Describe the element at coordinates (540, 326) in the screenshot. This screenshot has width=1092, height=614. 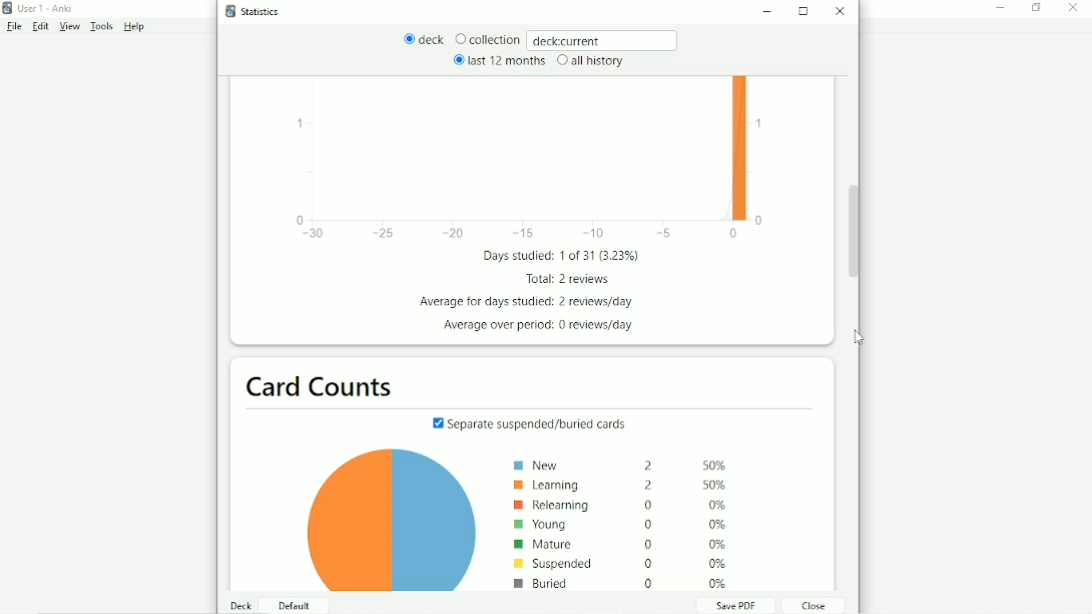
I see `Average over period: 0 reviews/day` at that location.